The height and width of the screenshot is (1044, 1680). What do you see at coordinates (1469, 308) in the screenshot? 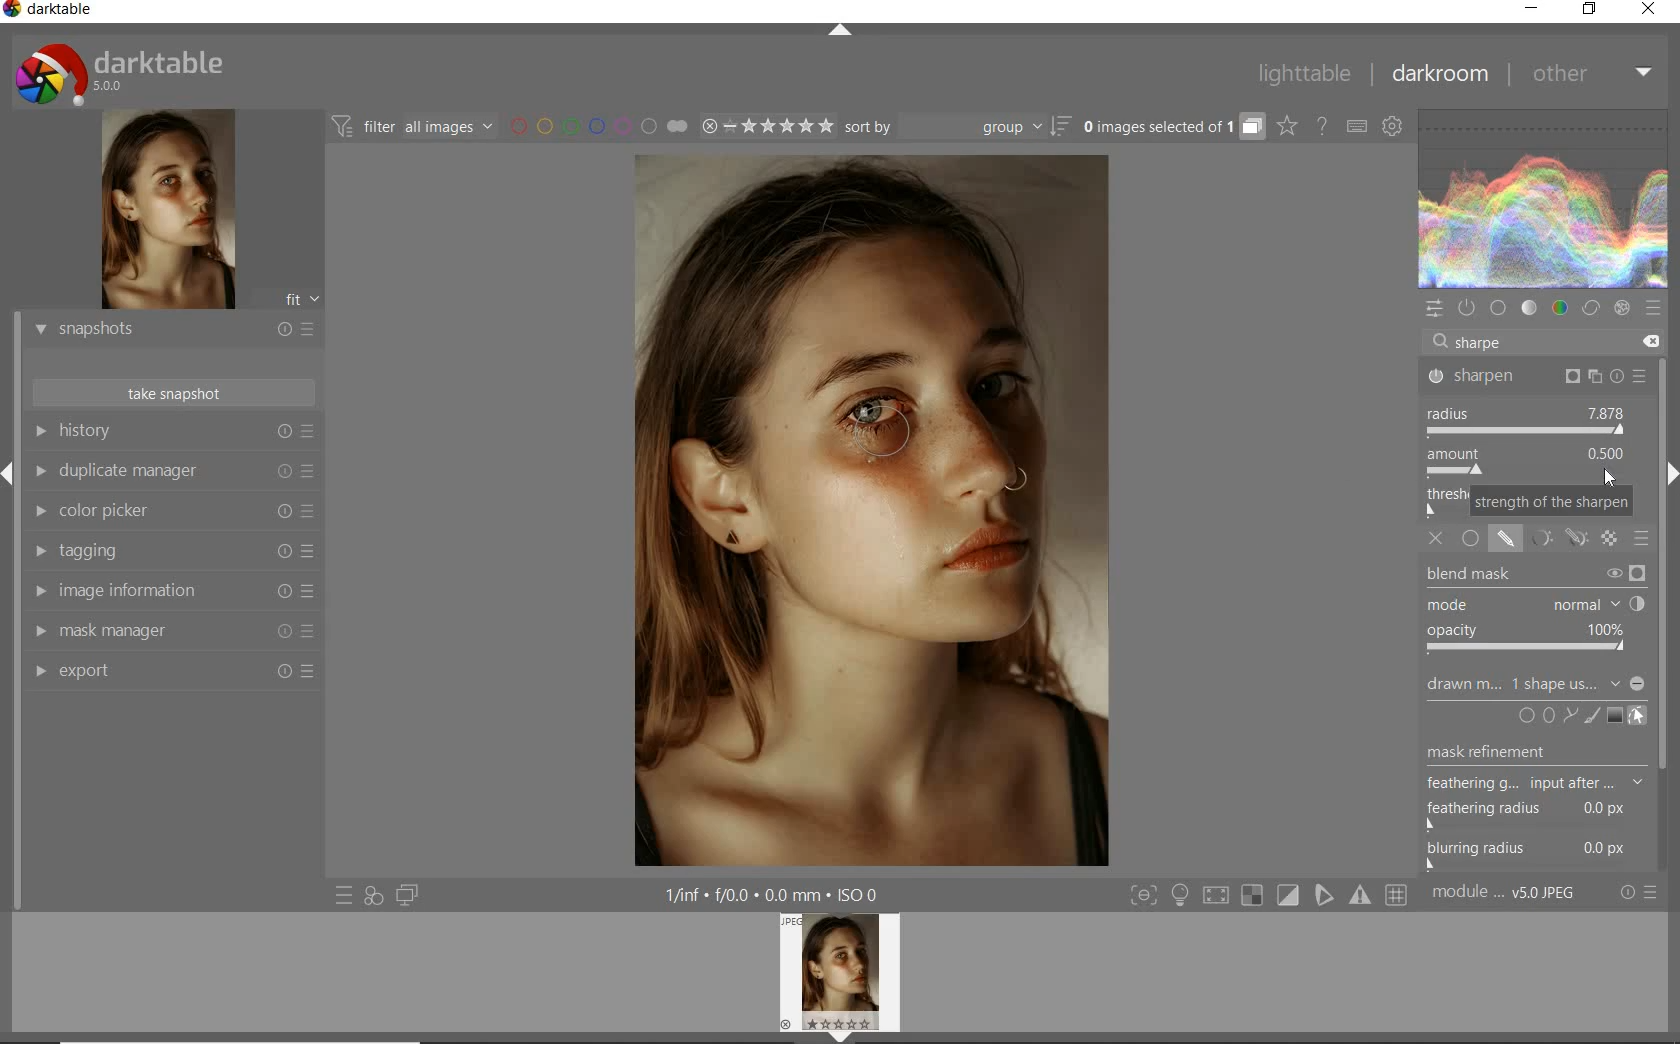
I see `show only active modules` at bounding box center [1469, 308].